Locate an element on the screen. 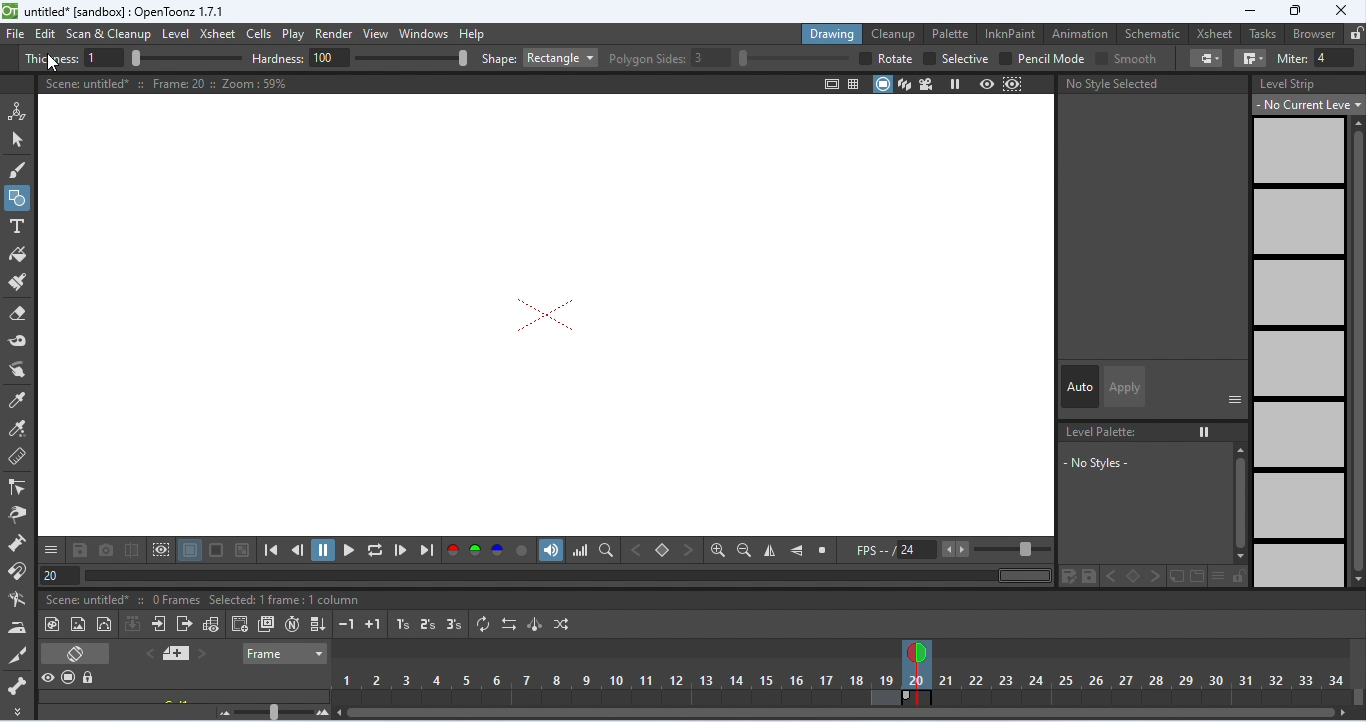 This screenshot has height=722, width=1366. toggle xsheet/ timeline is located at coordinates (74, 655).